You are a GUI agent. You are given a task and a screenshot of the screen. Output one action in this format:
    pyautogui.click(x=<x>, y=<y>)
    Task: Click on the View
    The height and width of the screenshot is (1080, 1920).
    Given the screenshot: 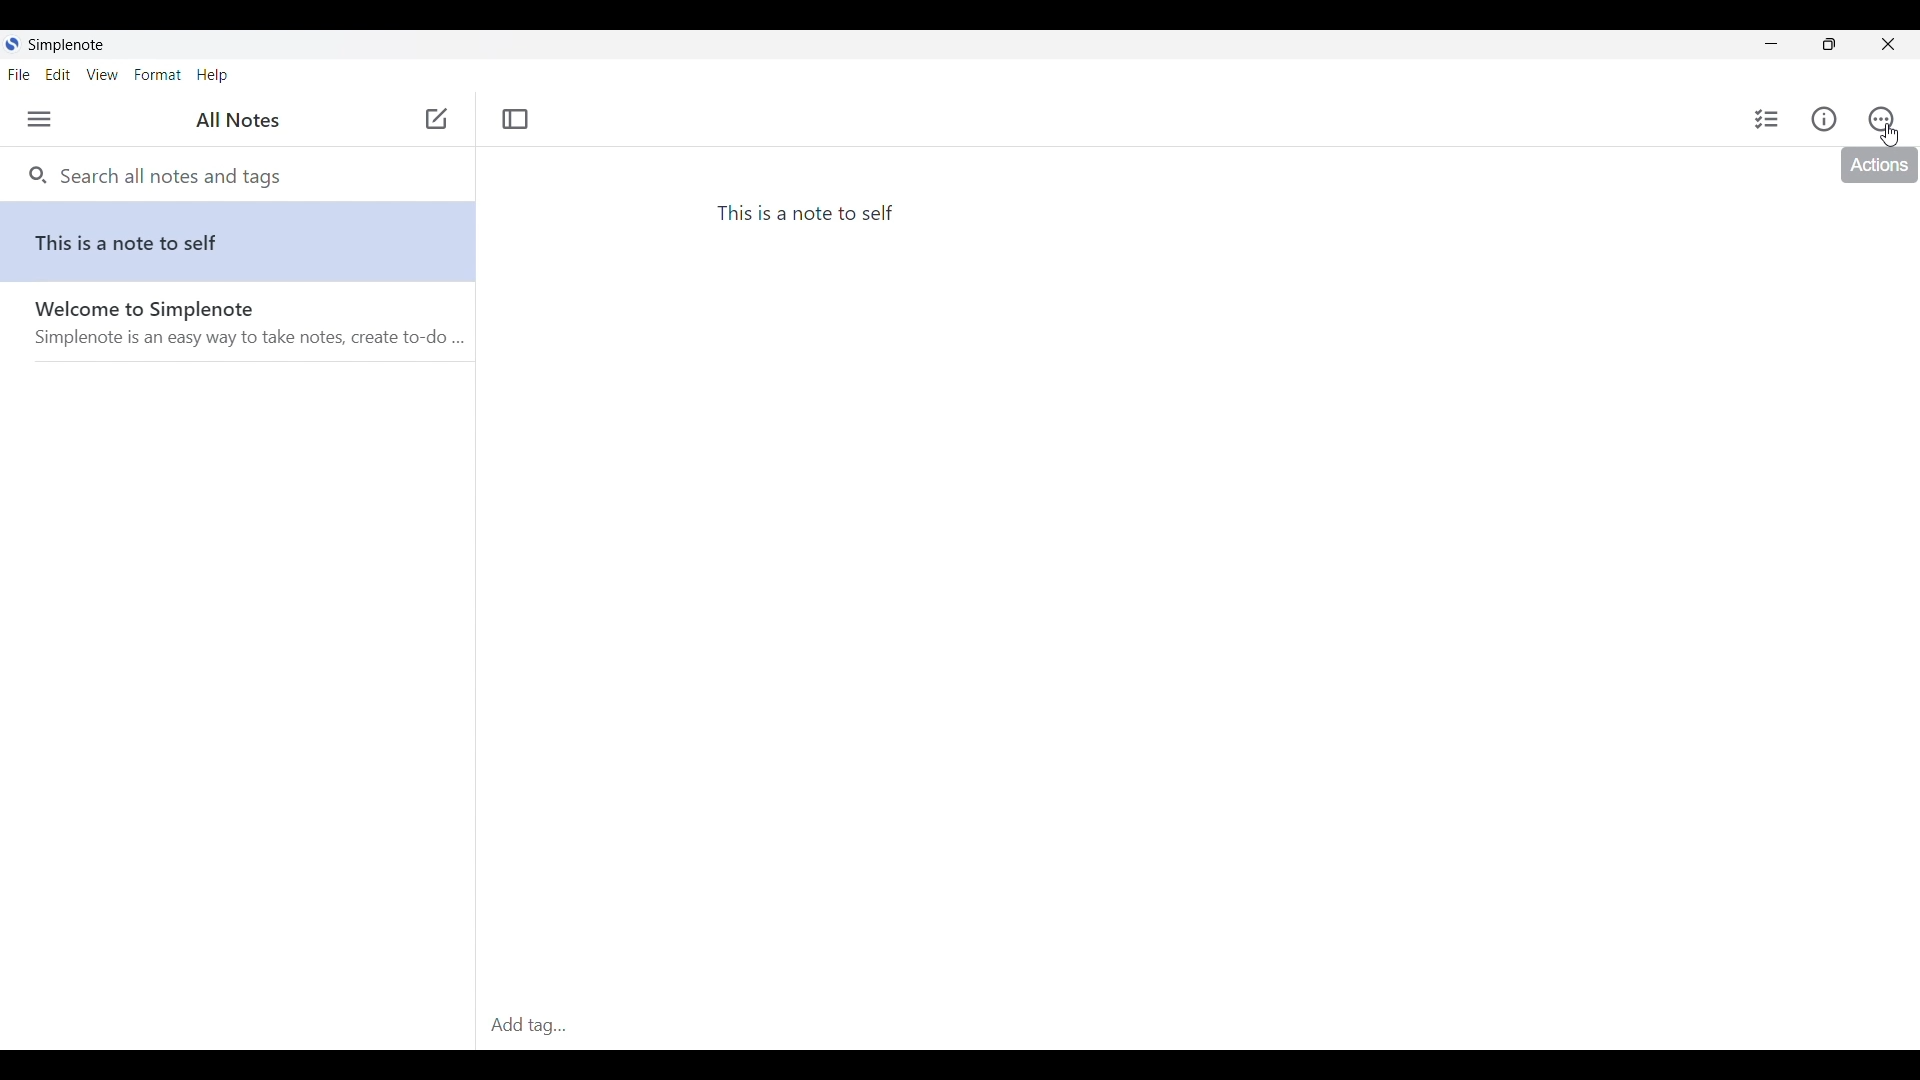 What is the action you would take?
    pyautogui.click(x=102, y=75)
    